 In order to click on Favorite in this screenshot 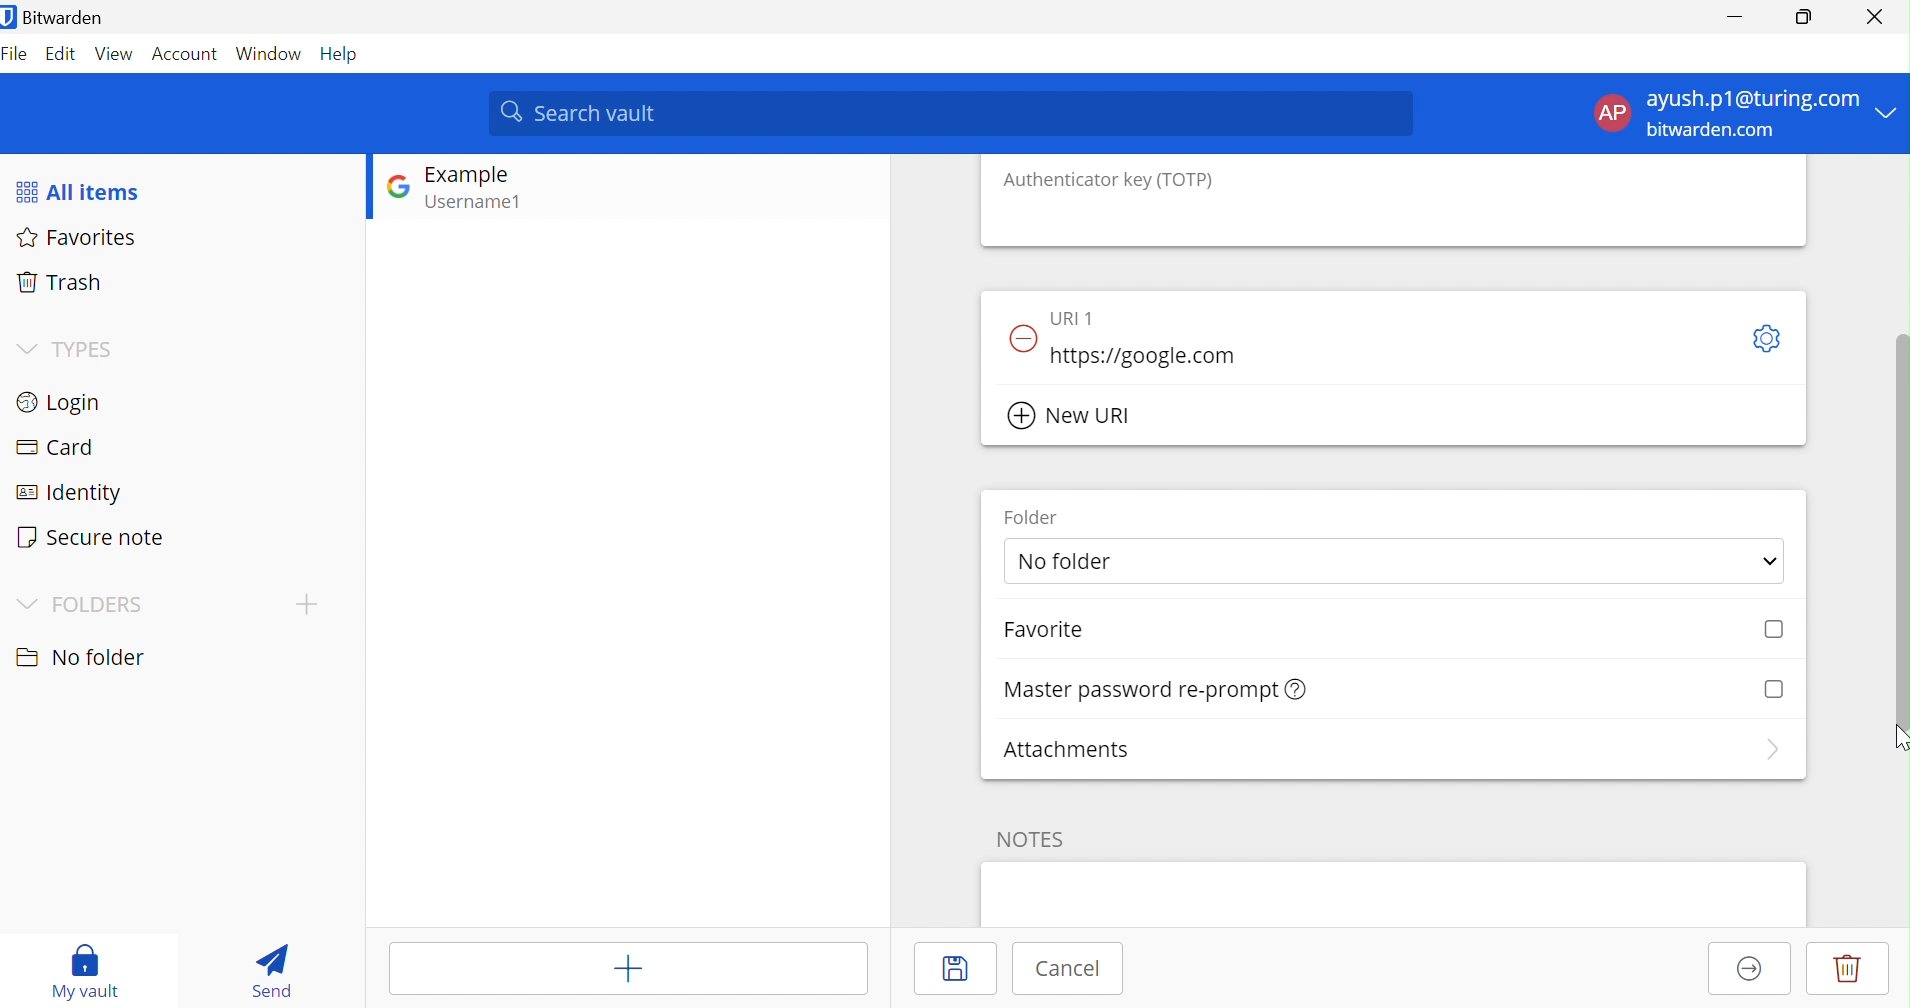, I will do `click(1043, 629)`.